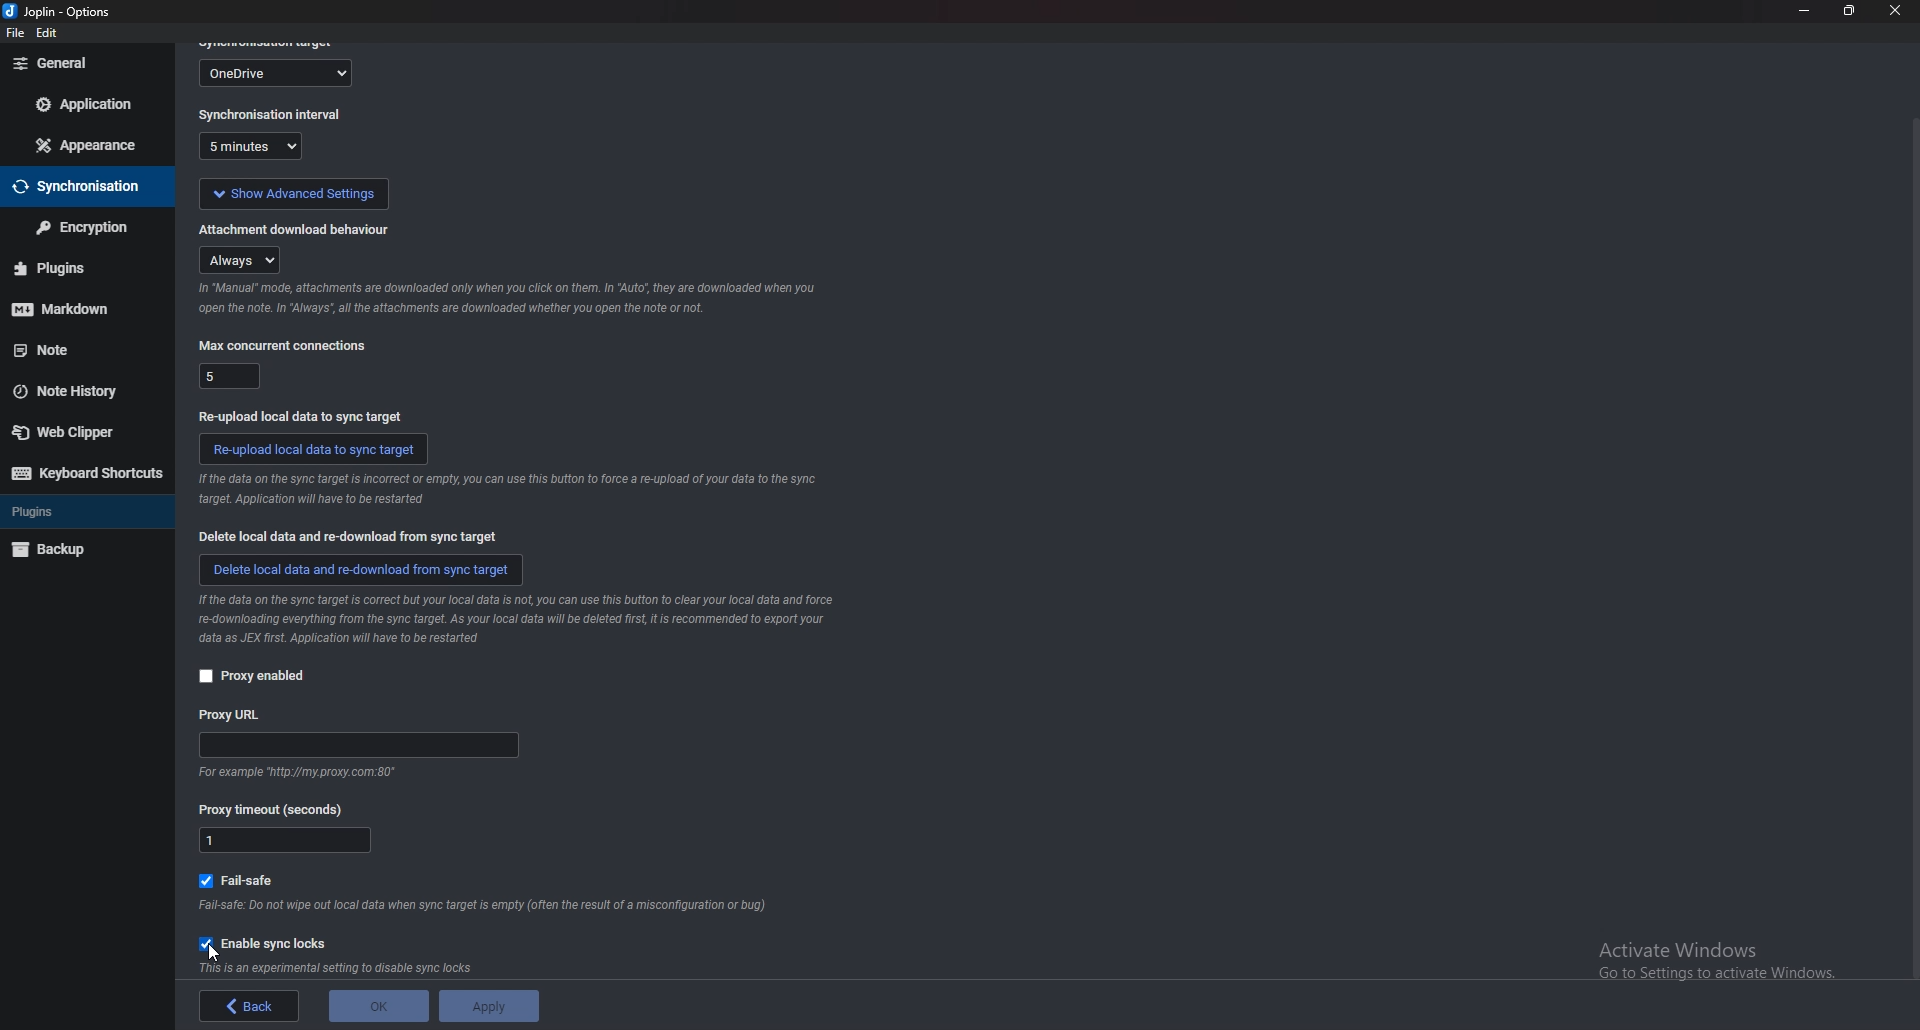  Describe the element at coordinates (86, 474) in the screenshot. I see `keyboard shortcuts` at that location.